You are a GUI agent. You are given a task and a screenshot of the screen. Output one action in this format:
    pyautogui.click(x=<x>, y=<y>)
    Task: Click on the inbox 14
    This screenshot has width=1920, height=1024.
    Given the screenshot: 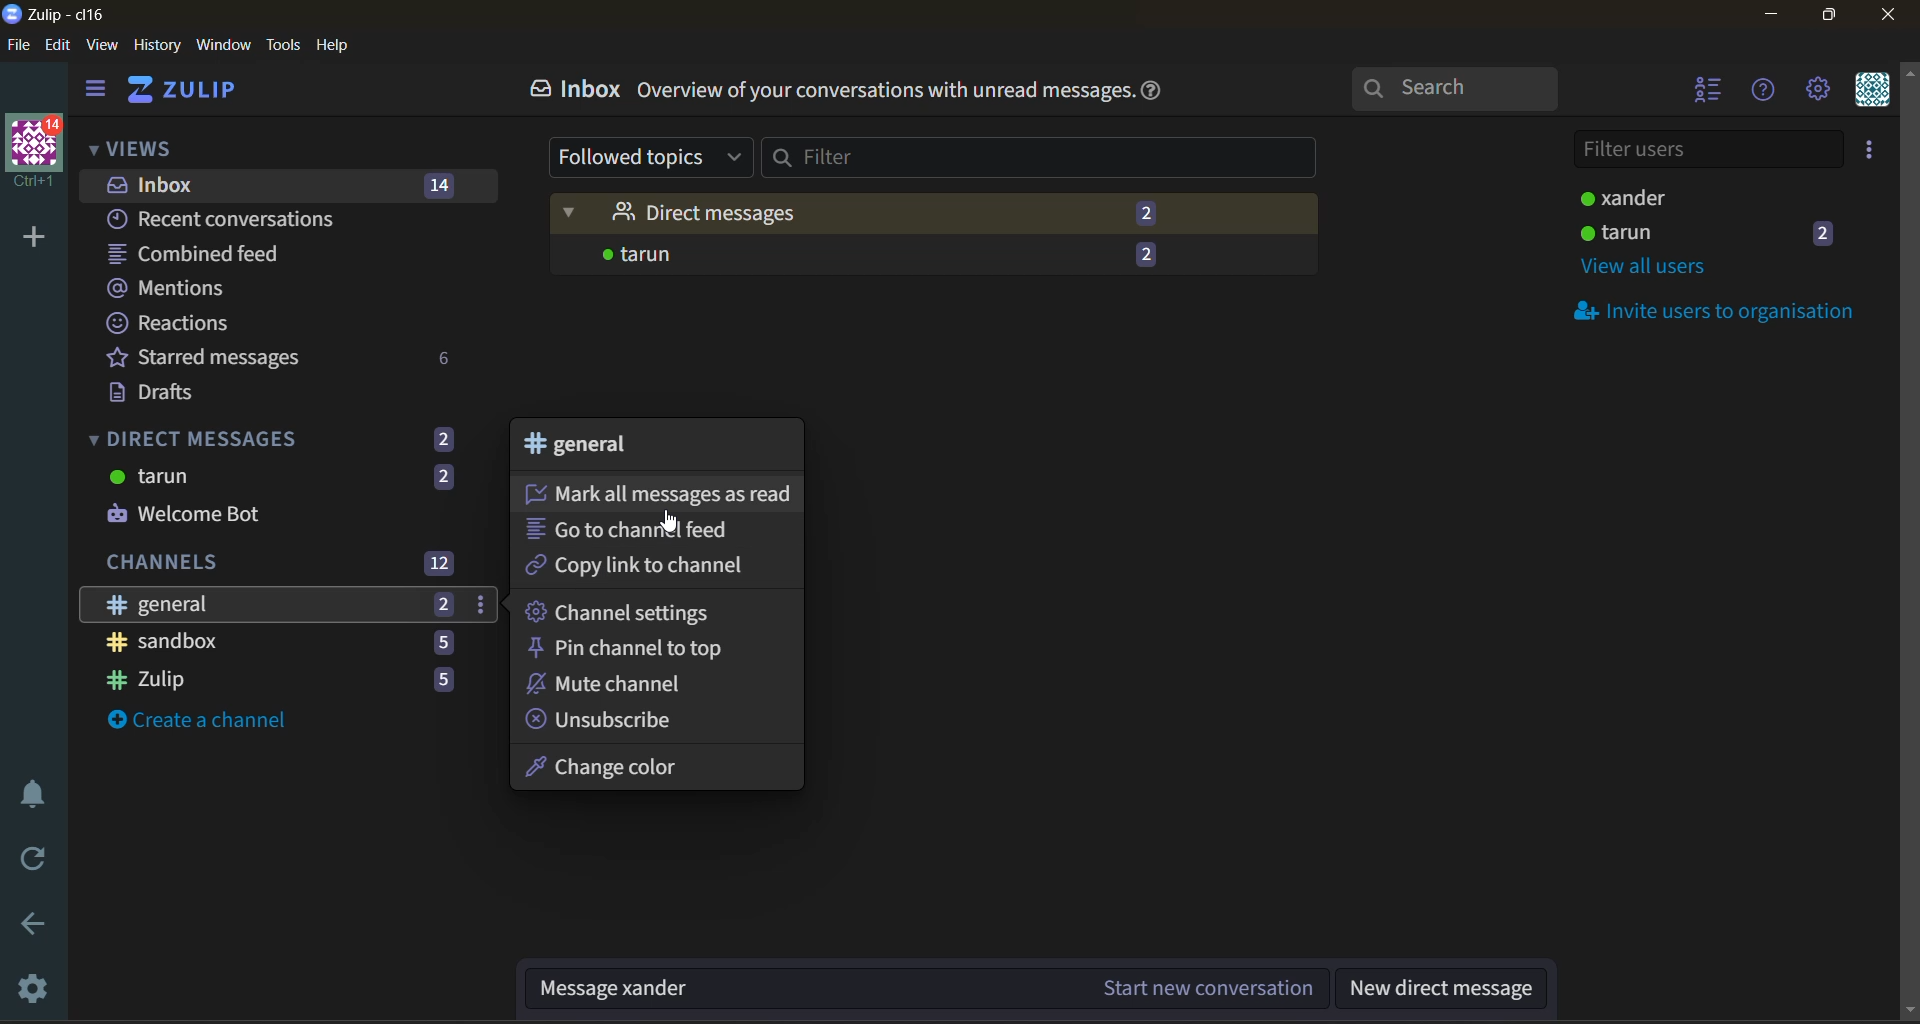 What is the action you would take?
    pyautogui.click(x=276, y=183)
    